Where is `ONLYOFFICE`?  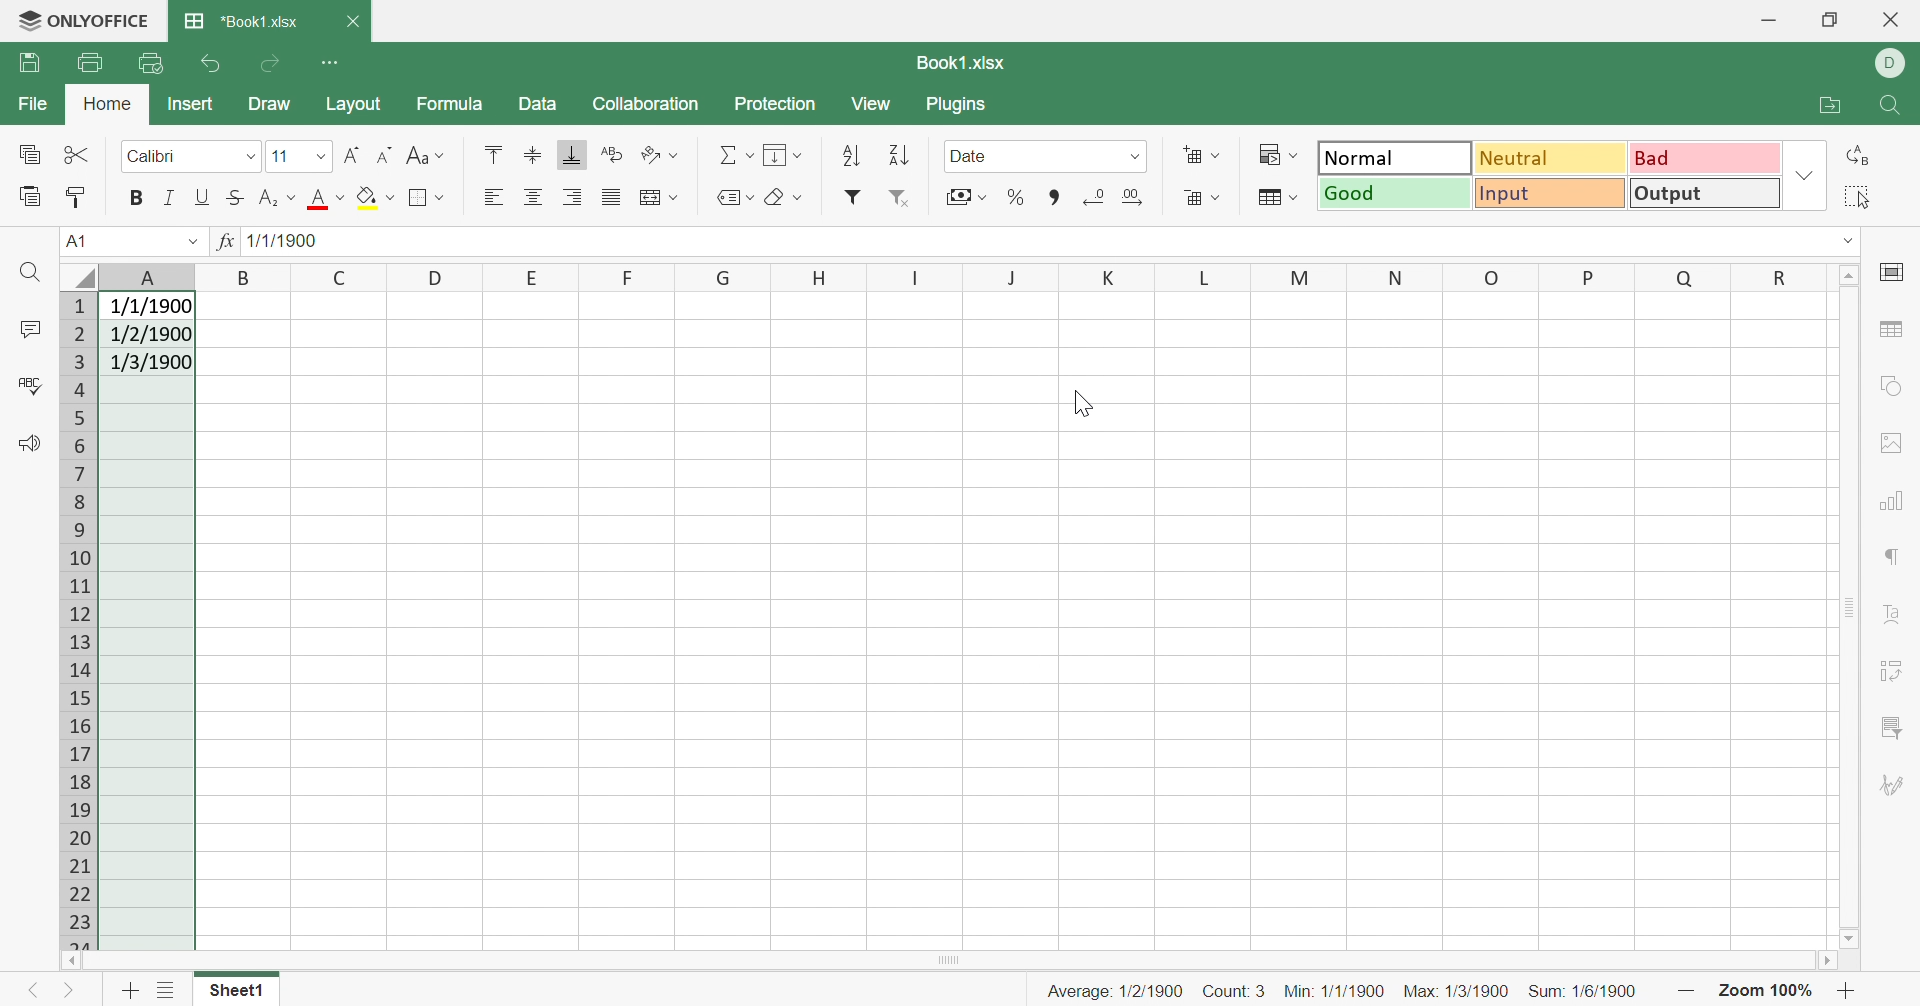 ONLYOFFICE is located at coordinates (103, 18).